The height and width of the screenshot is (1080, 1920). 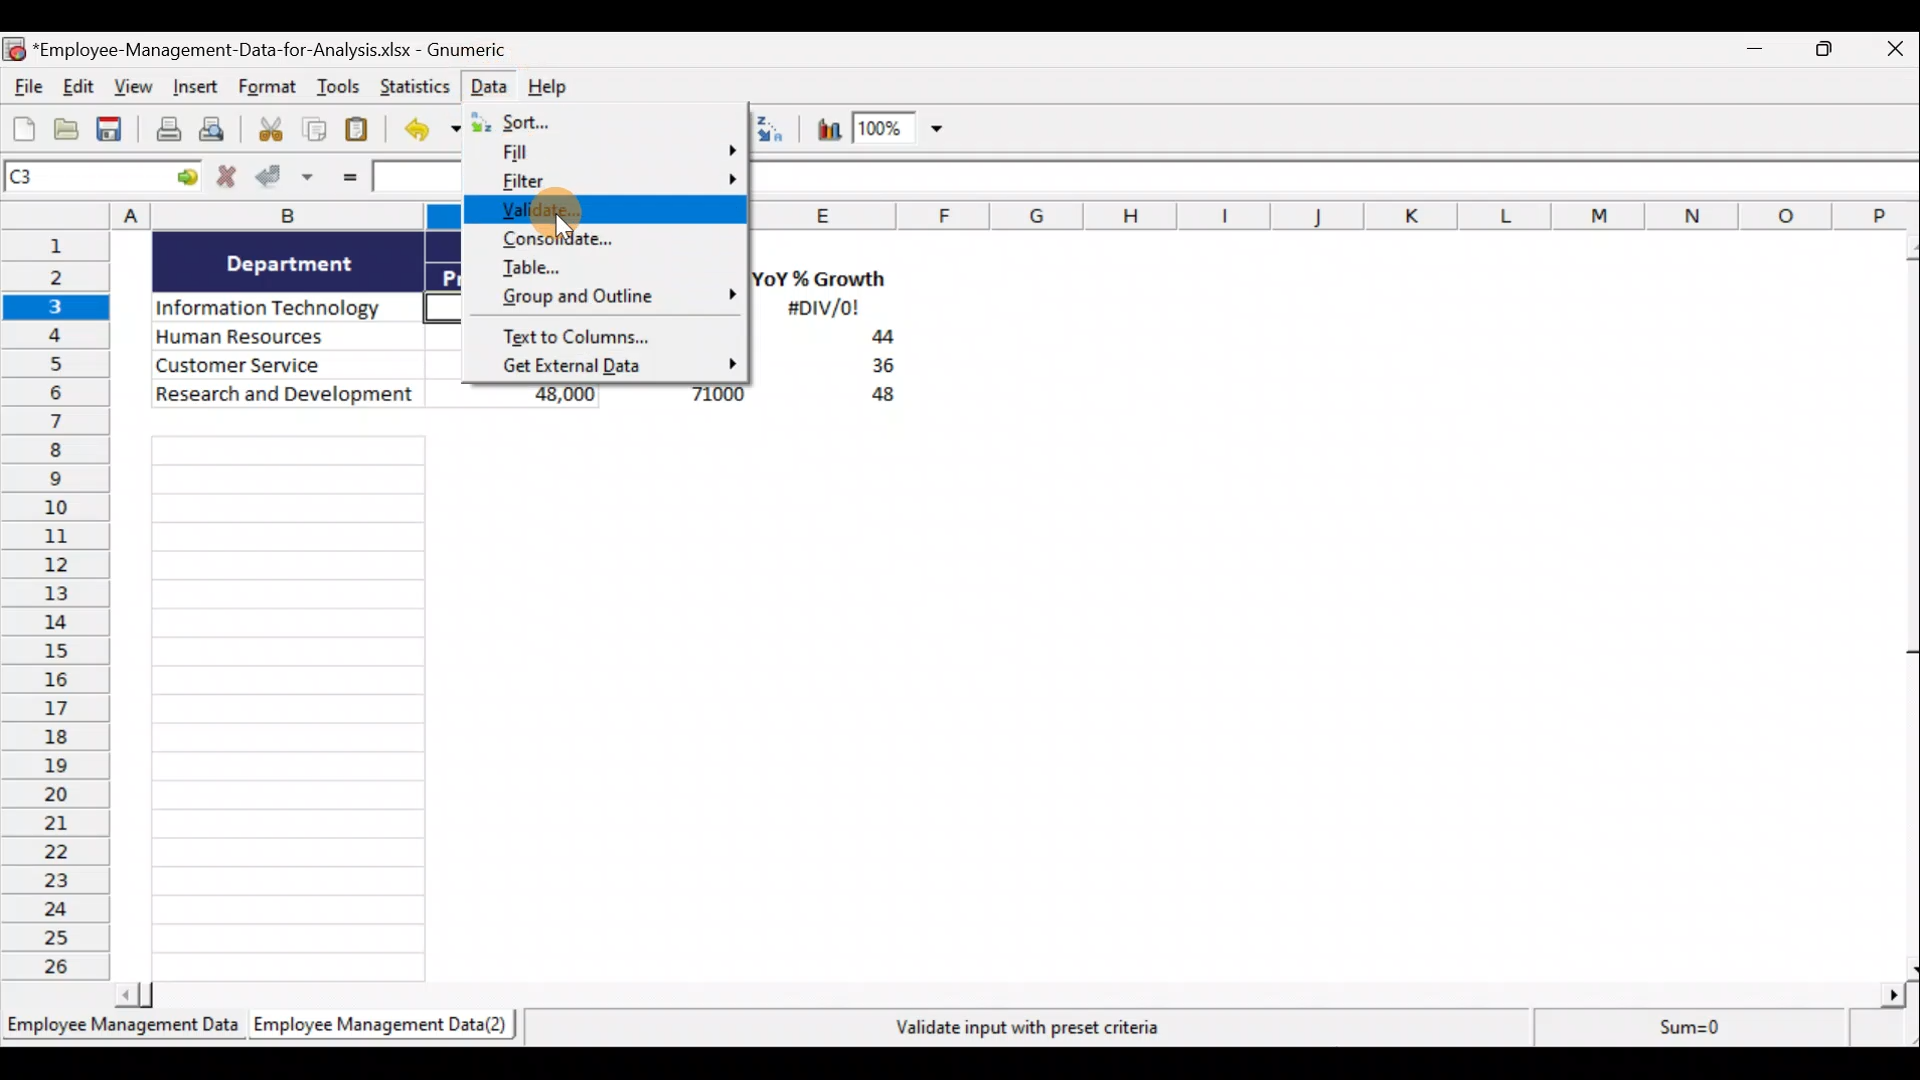 I want to click on Insert, so click(x=199, y=91).